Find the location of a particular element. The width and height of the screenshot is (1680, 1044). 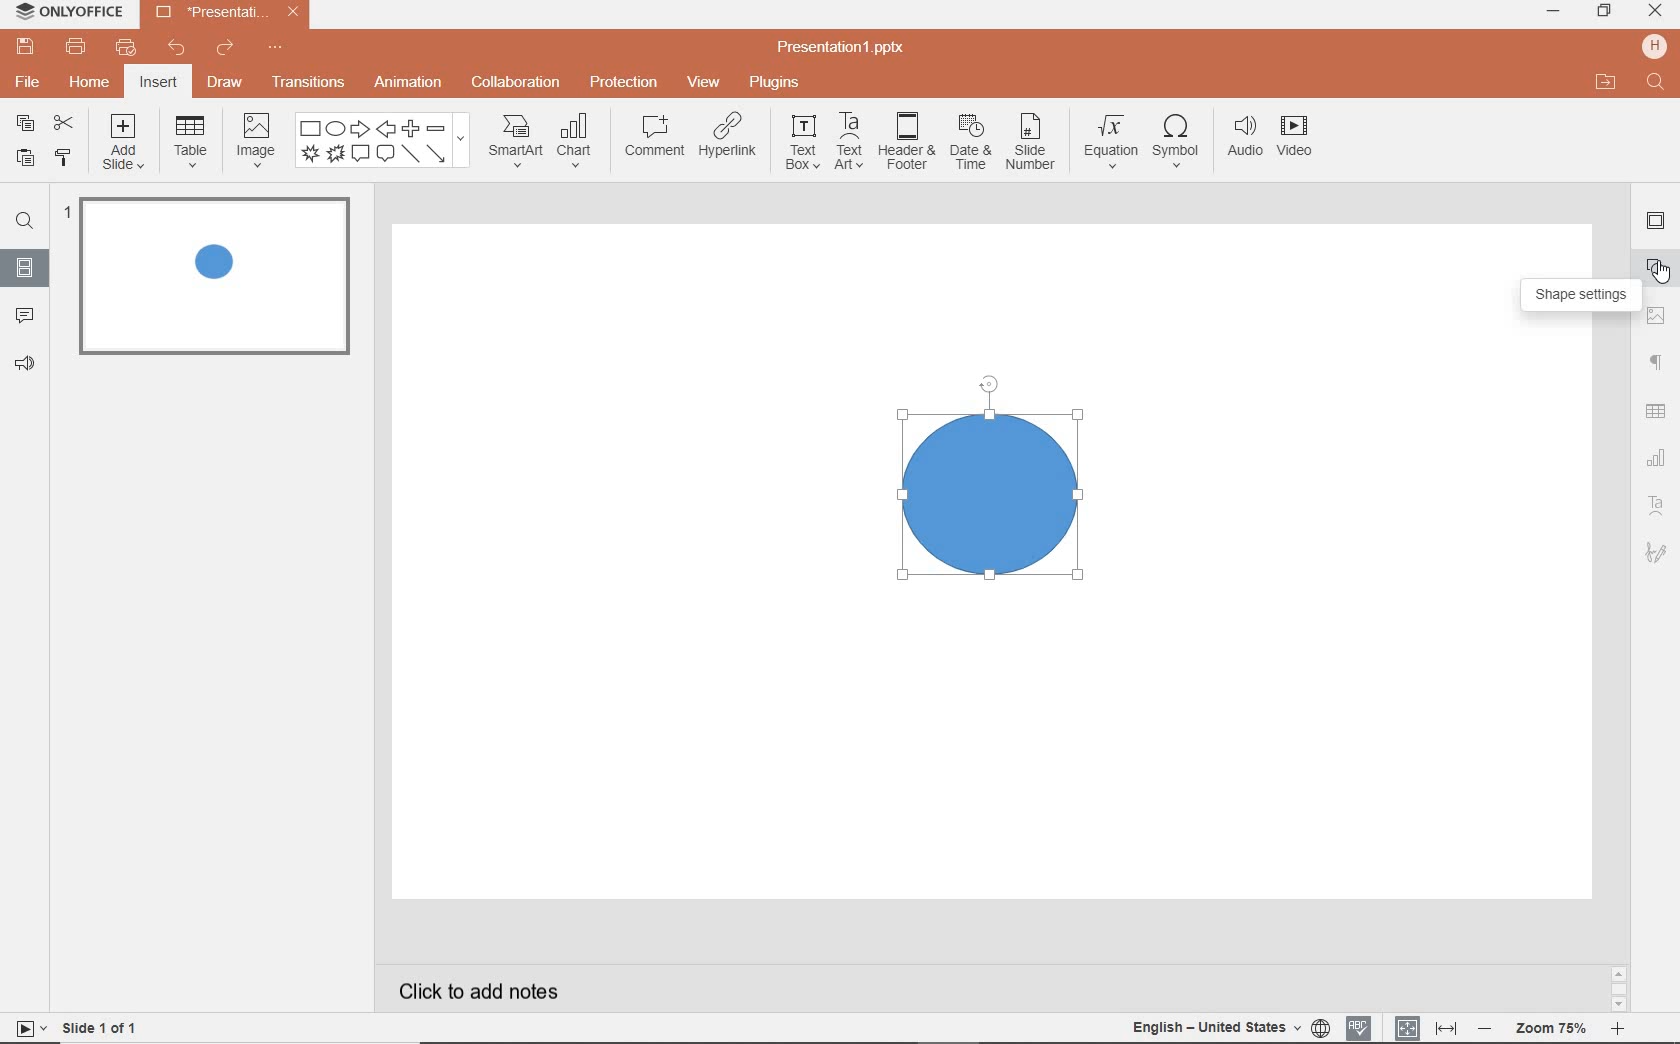

redo is located at coordinates (226, 48).